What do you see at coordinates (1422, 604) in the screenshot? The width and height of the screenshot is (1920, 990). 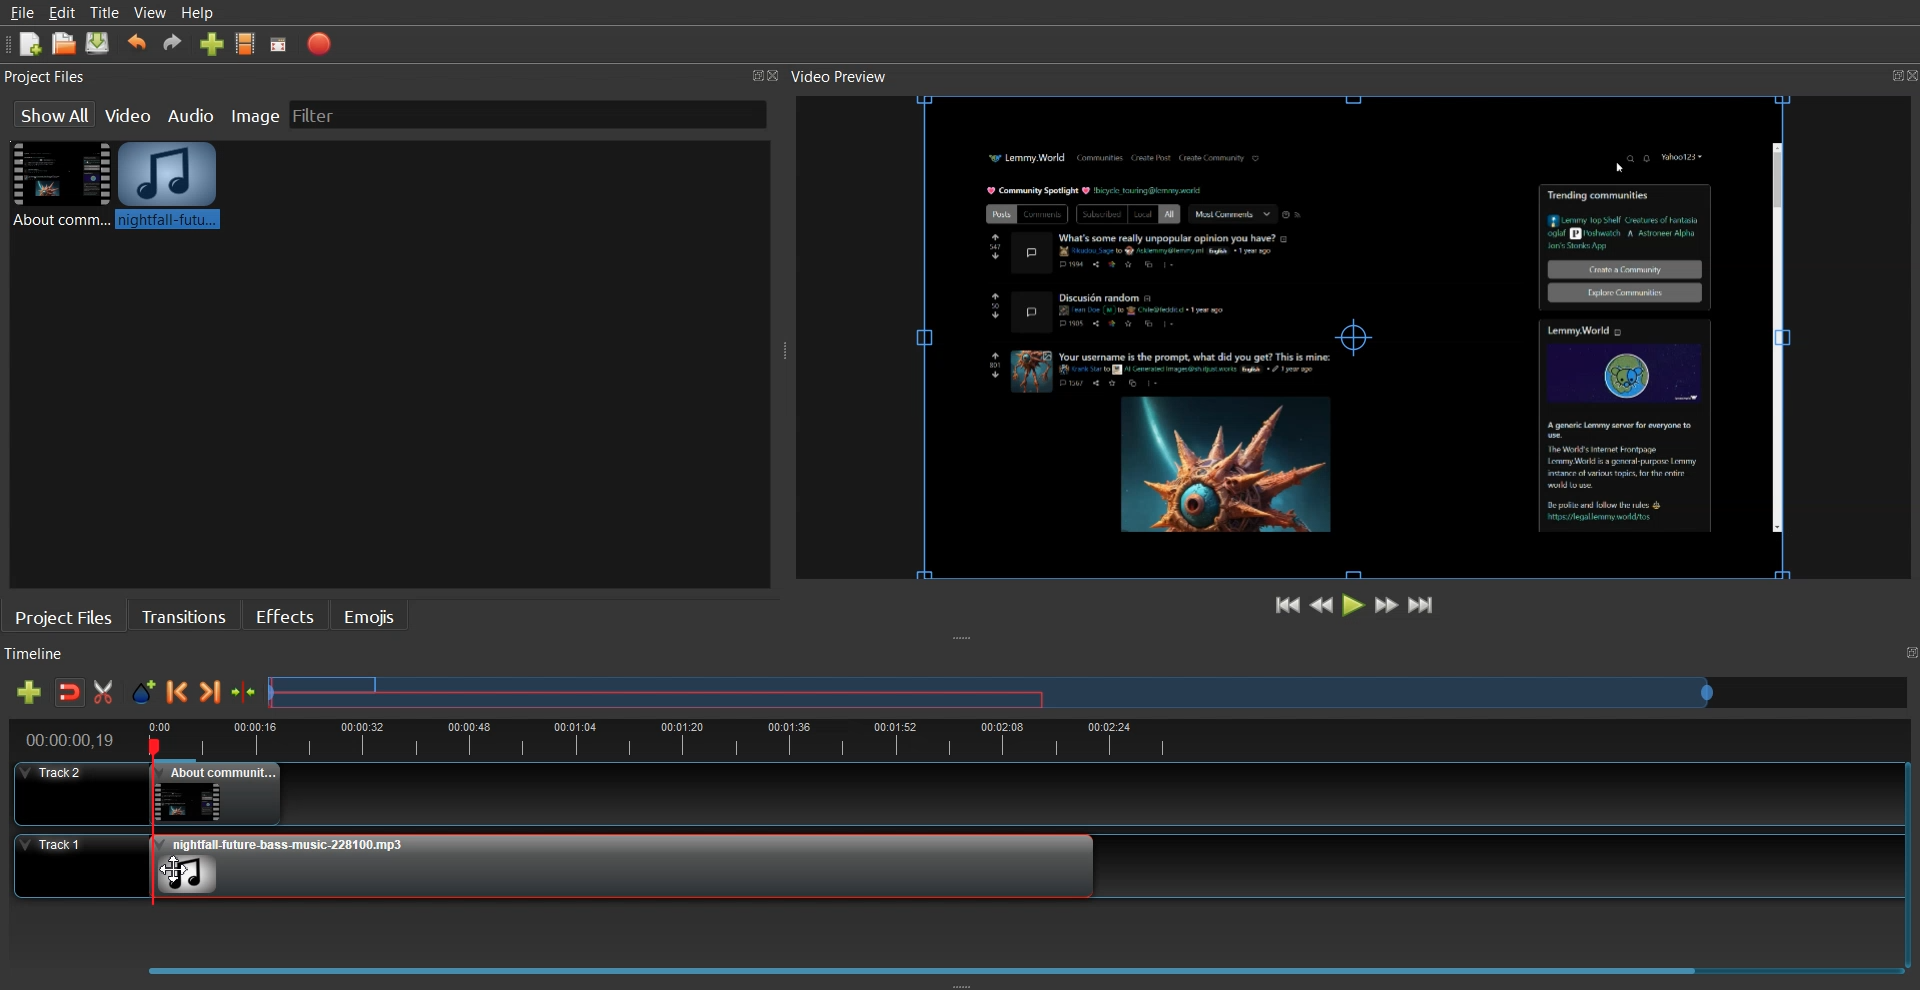 I see `Jump to End` at bounding box center [1422, 604].